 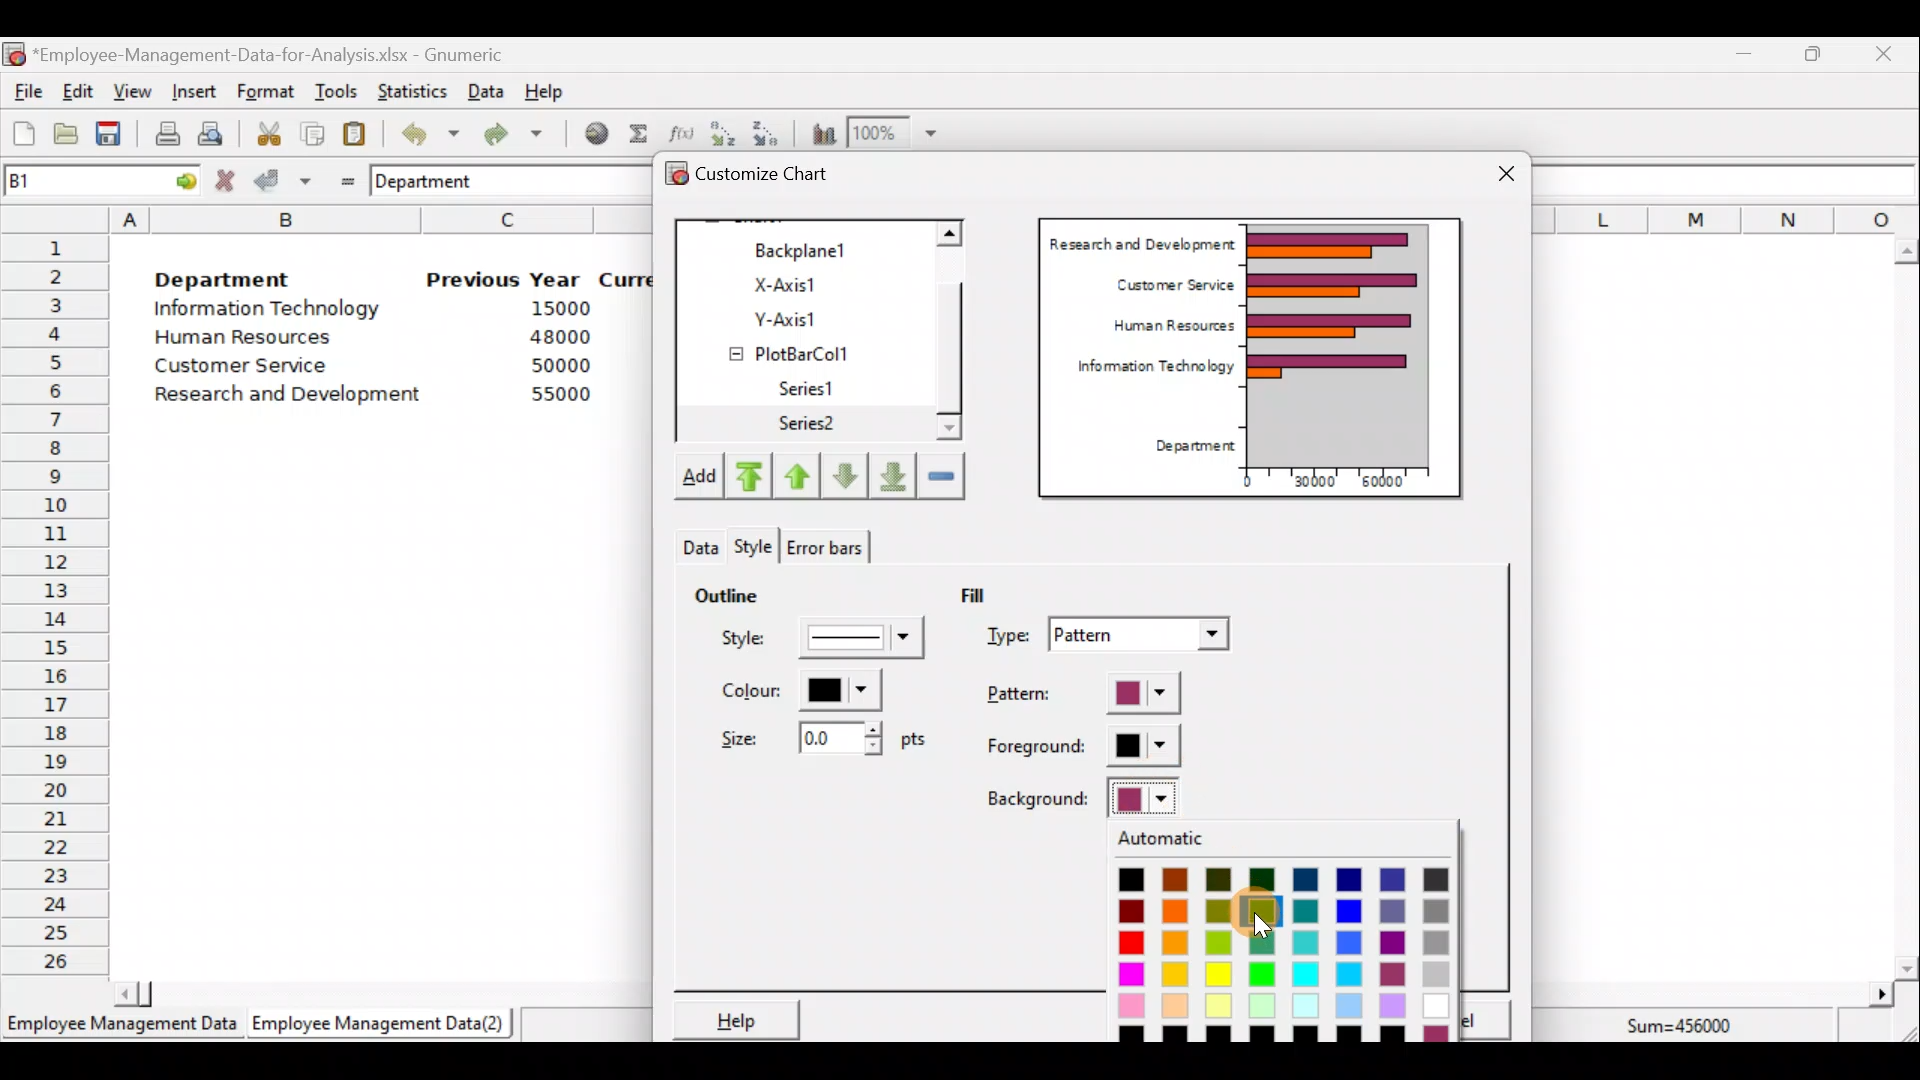 I want to click on Color palette, so click(x=1296, y=933).